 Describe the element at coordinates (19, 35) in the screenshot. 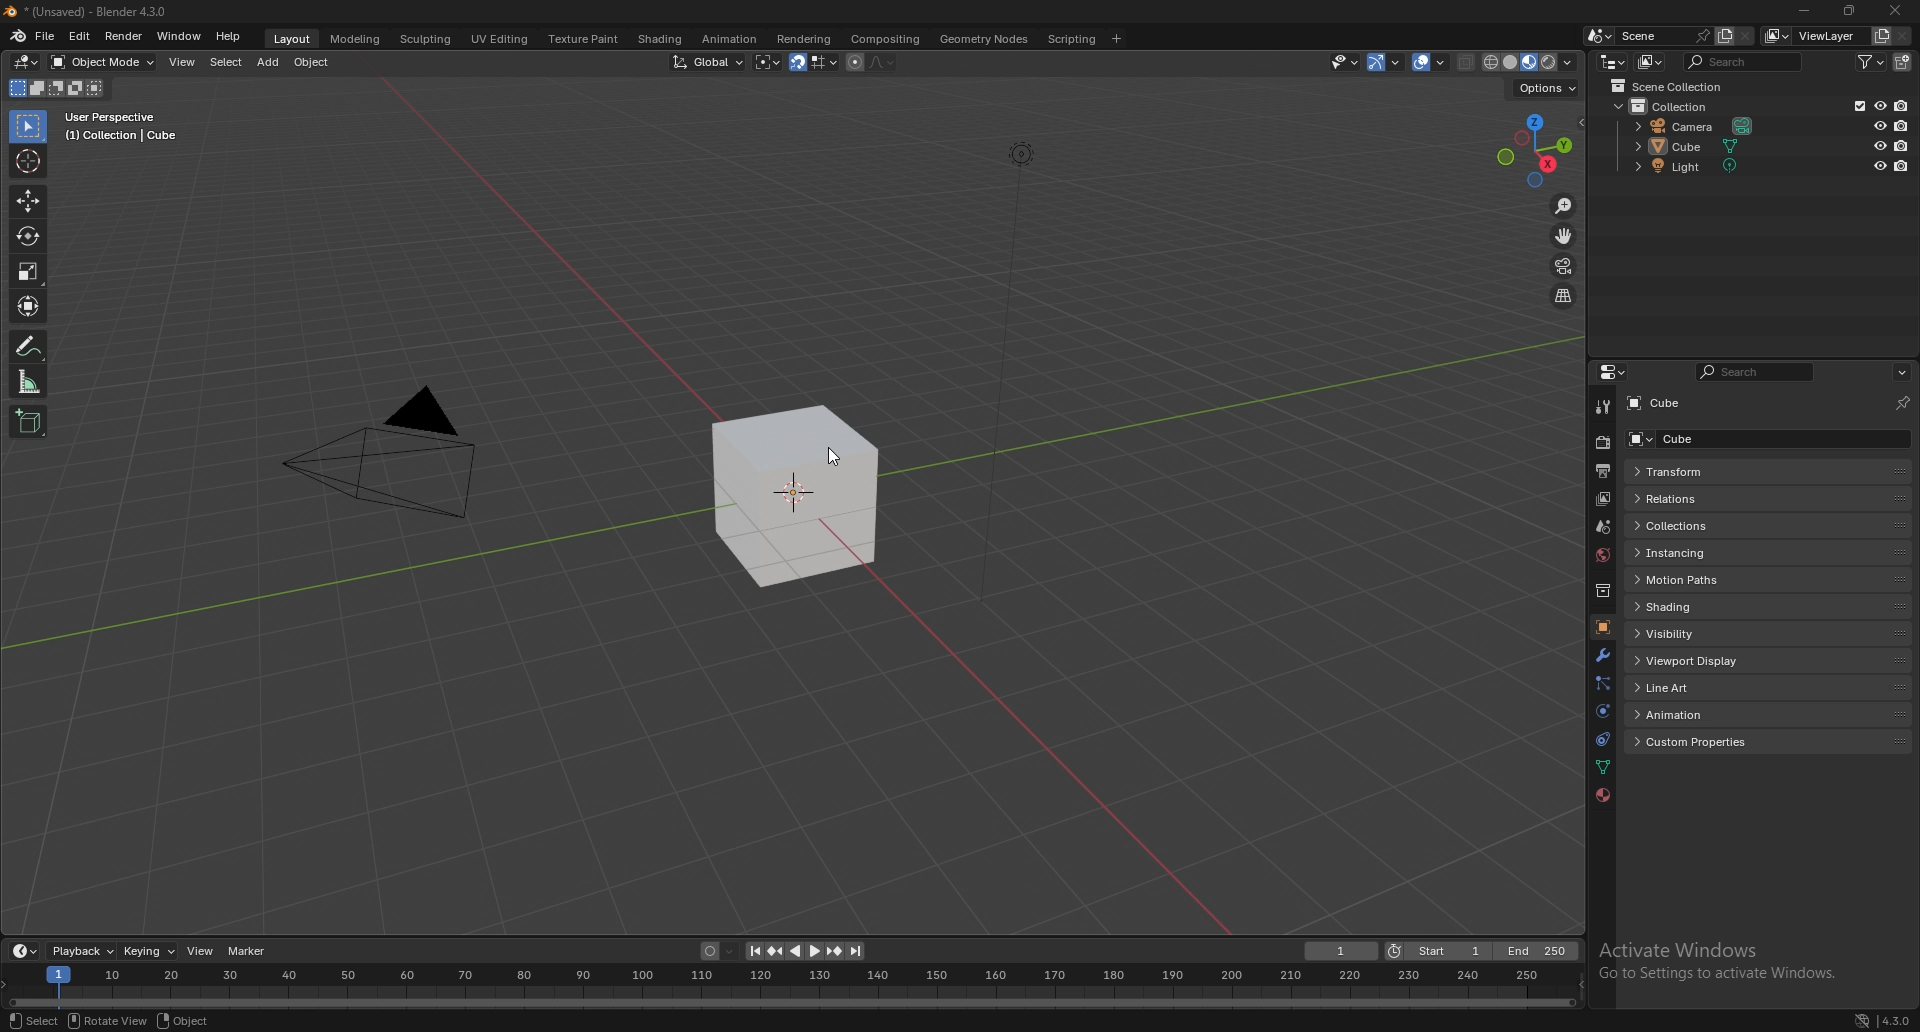

I see `blender` at that location.